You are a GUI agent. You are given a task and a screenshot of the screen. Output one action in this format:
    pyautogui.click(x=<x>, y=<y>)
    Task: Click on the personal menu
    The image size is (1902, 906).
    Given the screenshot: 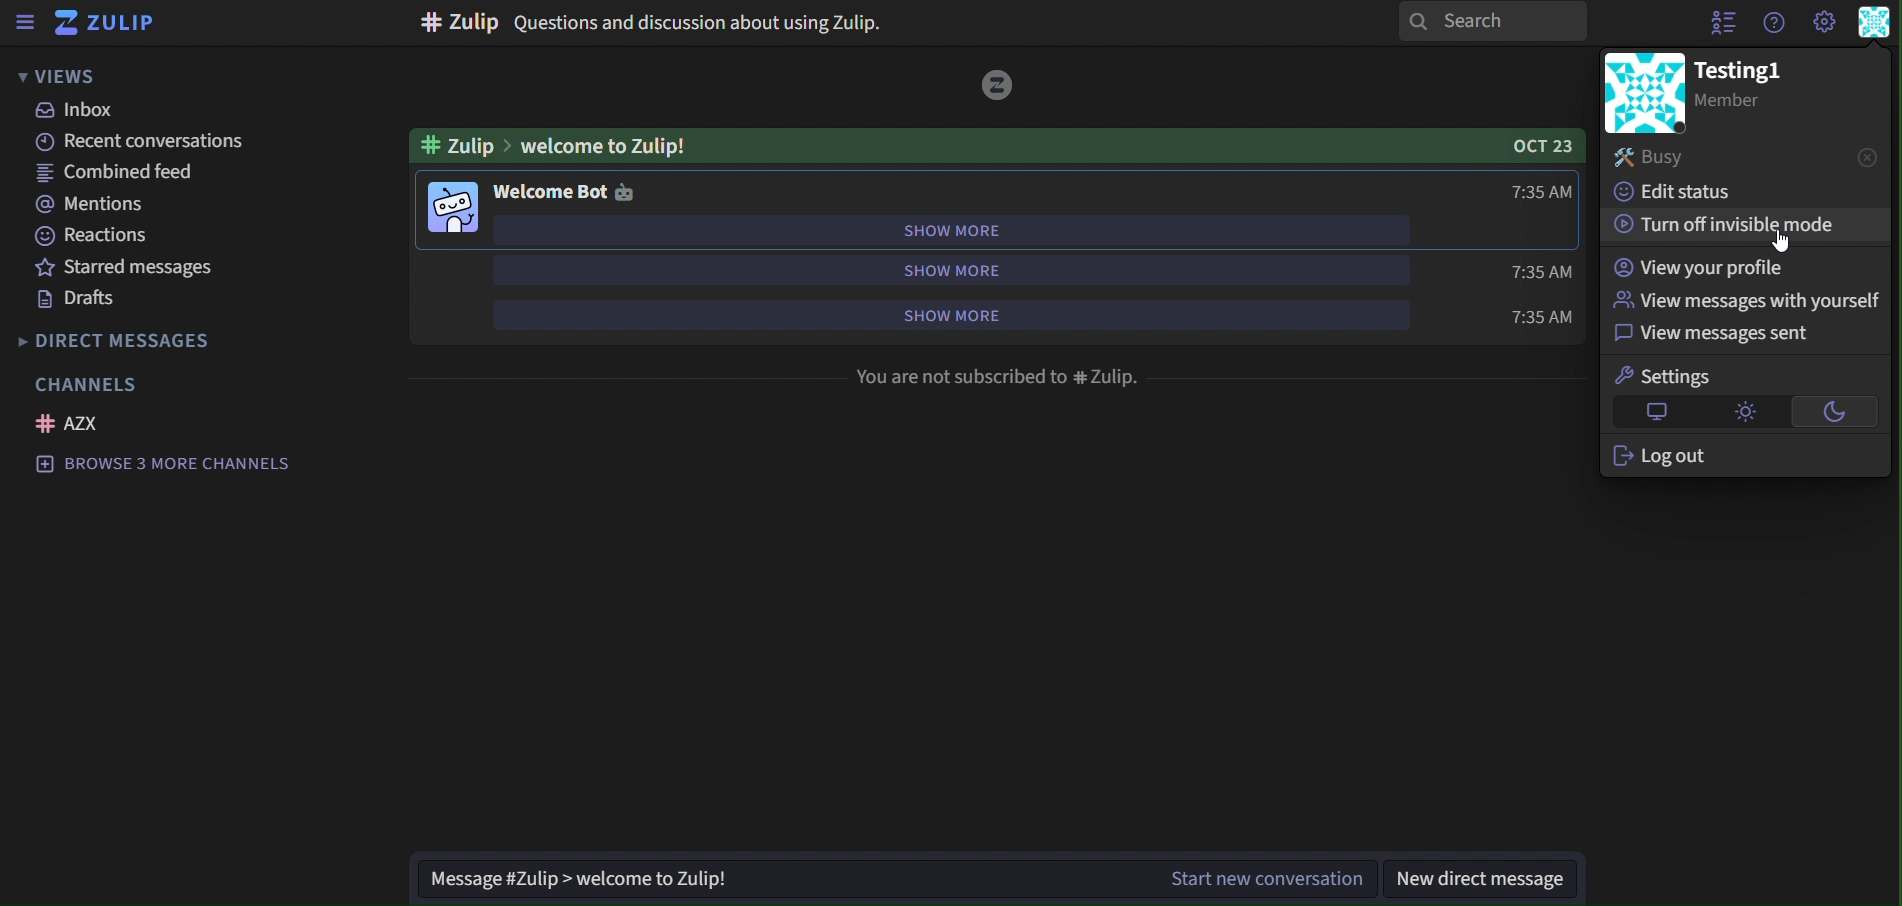 What is the action you would take?
    pyautogui.click(x=1872, y=25)
    